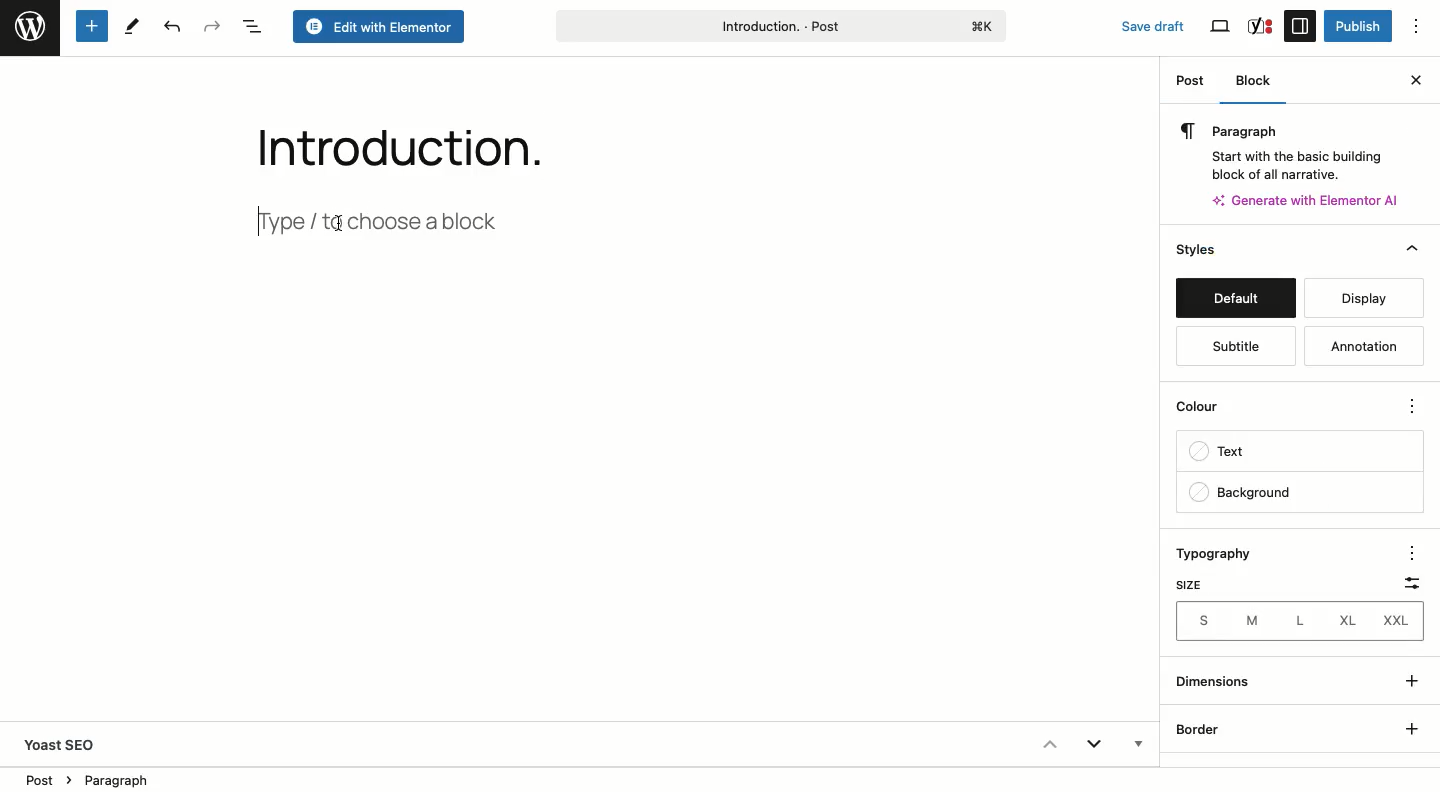 The image size is (1440, 792). What do you see at coordinates (1187, 585) in the screenshot?
I see `Size` at bounding box center [1187, 585].